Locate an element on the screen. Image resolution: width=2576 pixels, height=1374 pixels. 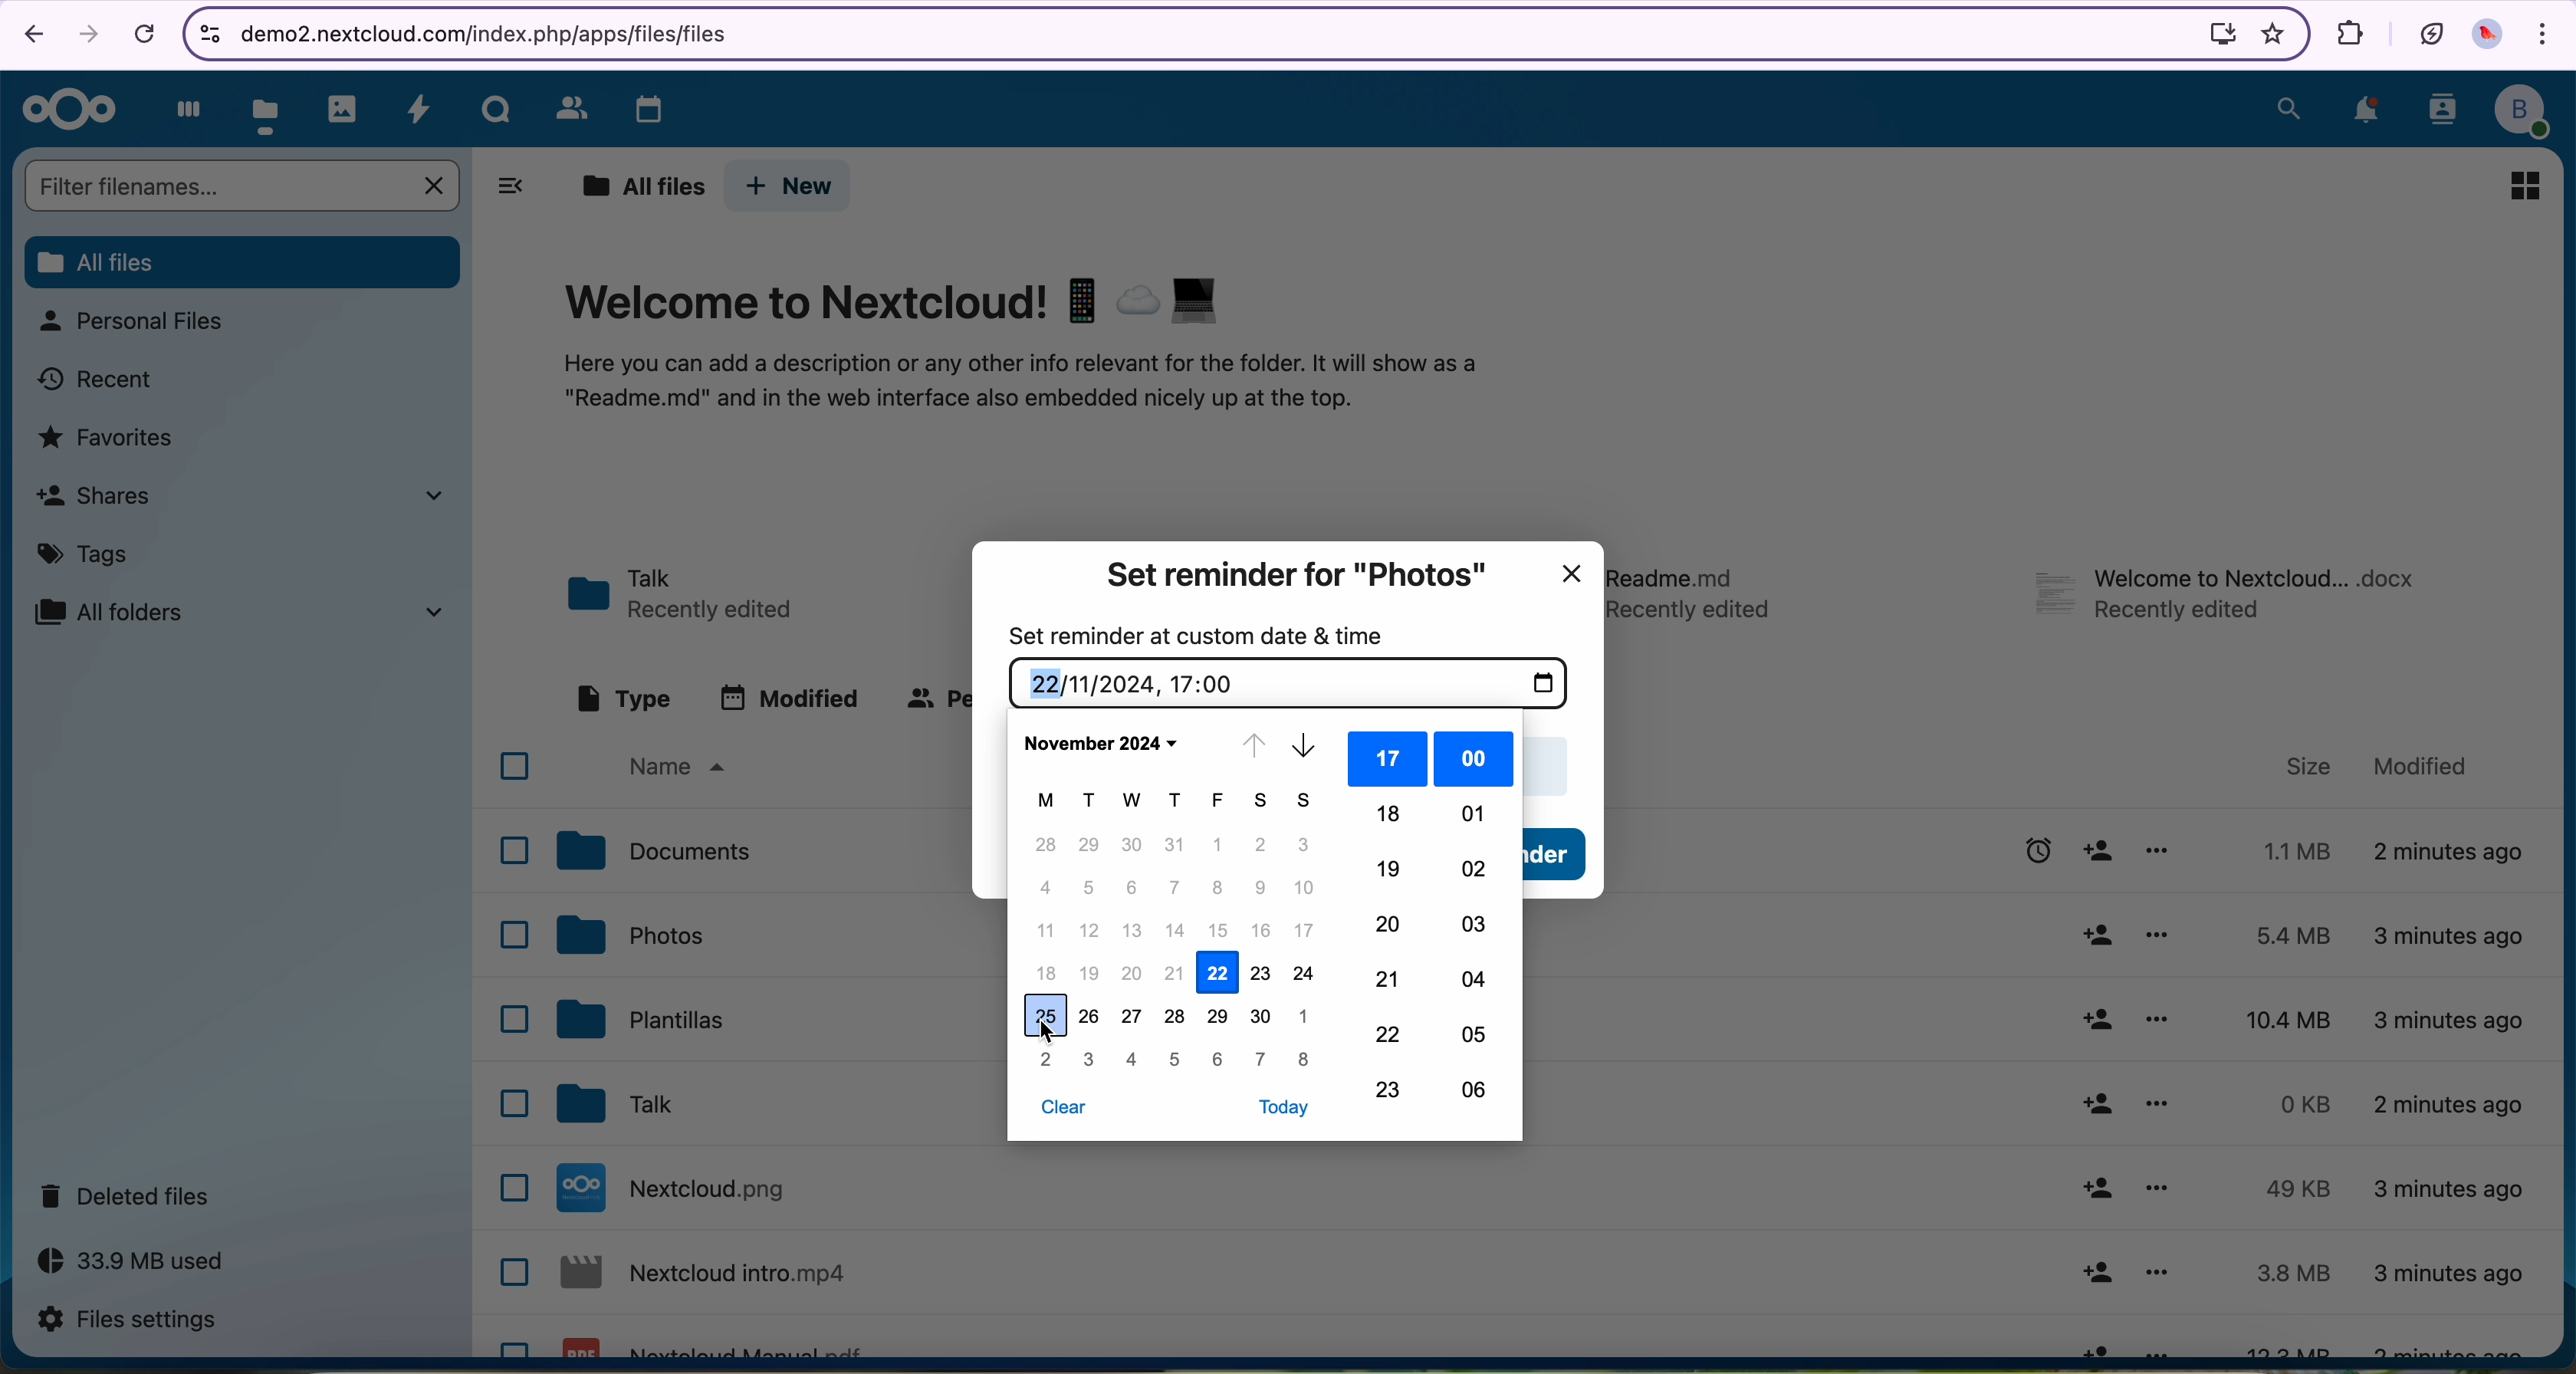
documents is located at coordinates (657, 853).